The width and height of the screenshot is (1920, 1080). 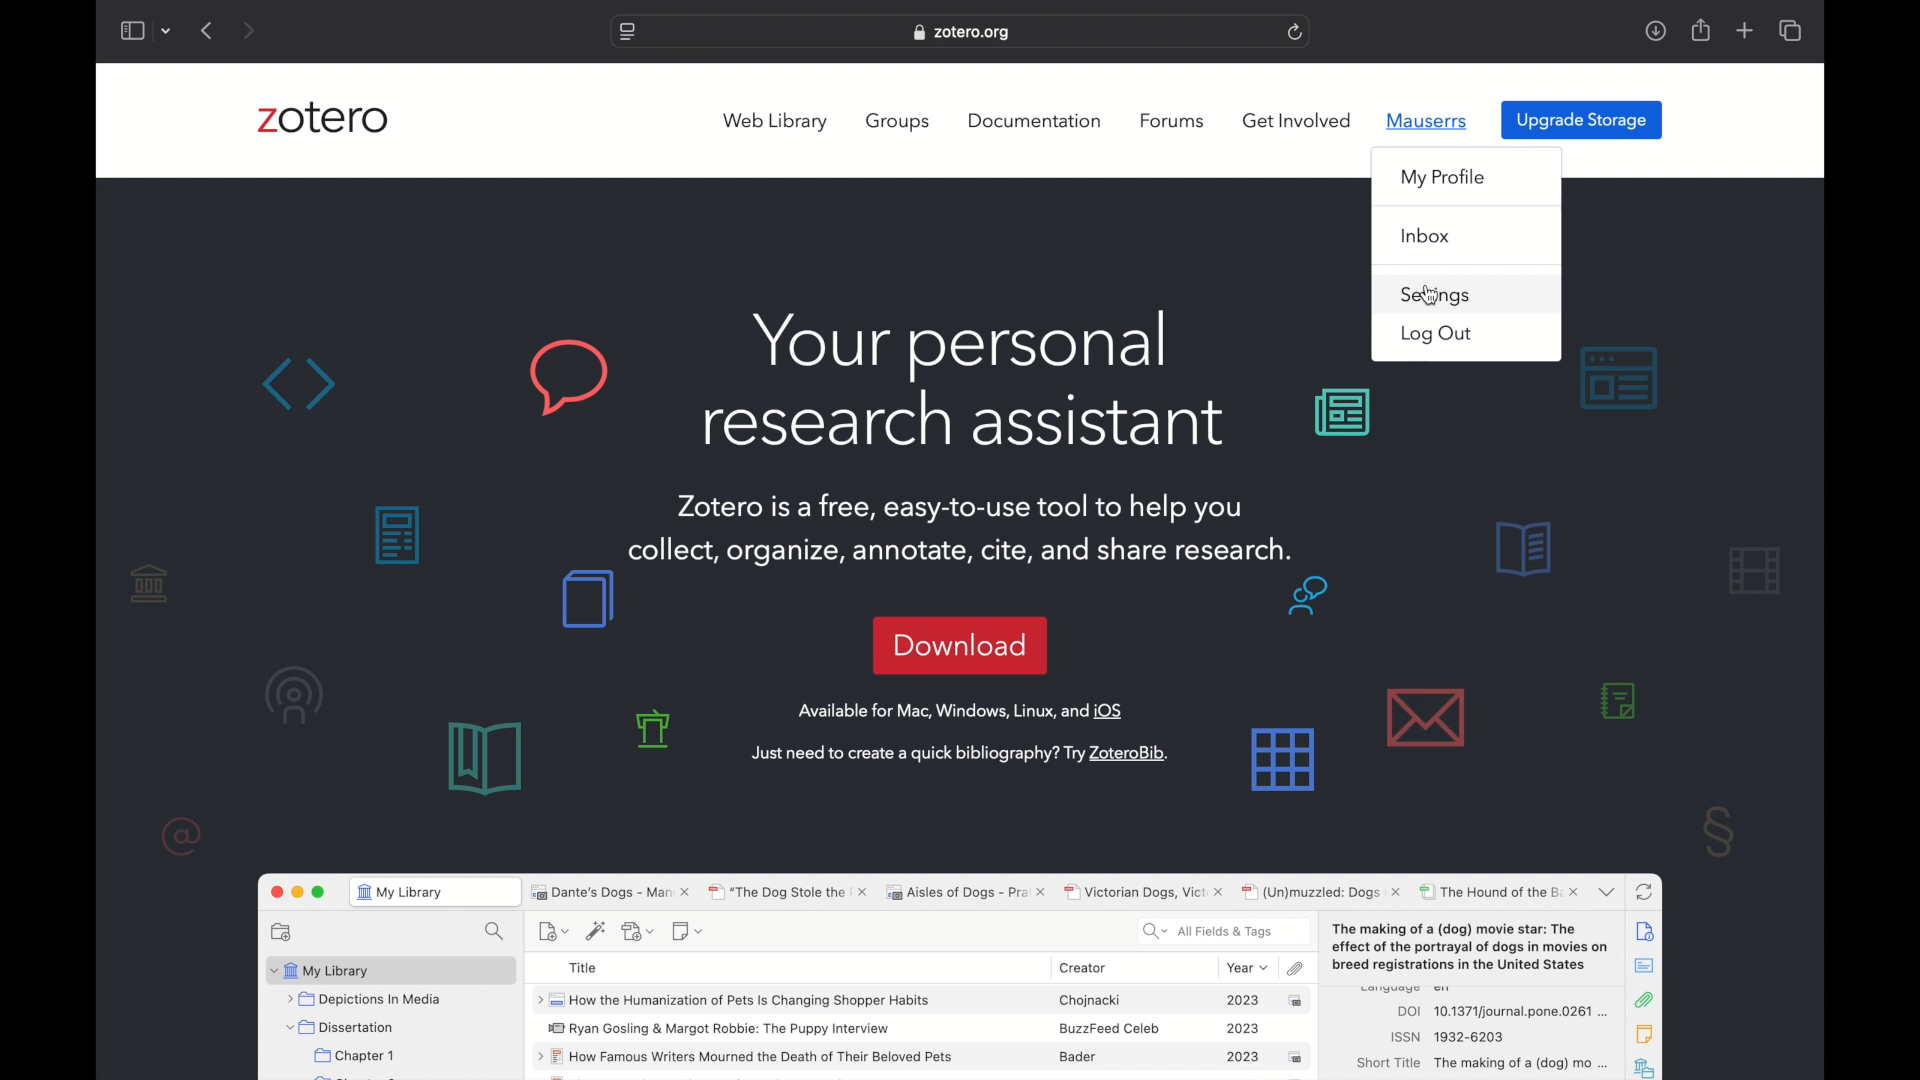 What do you see at coordinates (1345, 414) in the screenshot?
I see `background graphics` at bounding box center [1345, 414].